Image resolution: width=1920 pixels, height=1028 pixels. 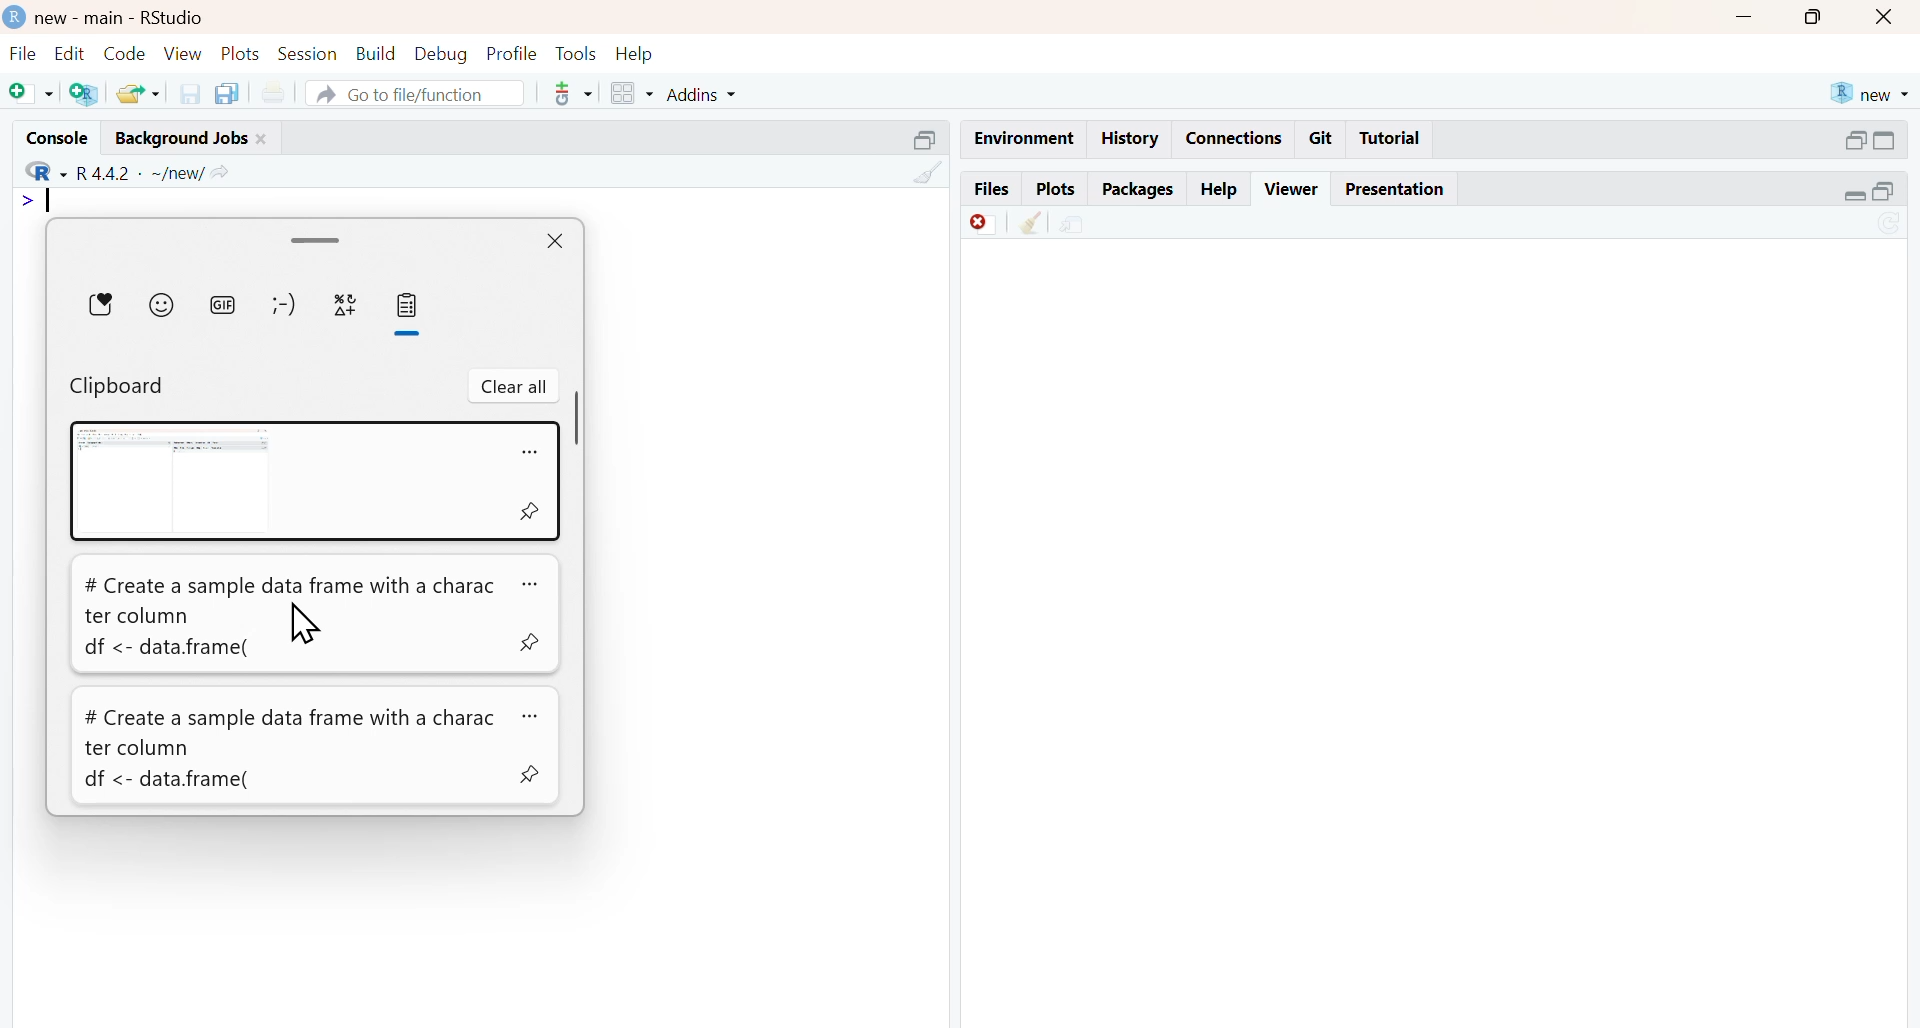 I want to click on close, so click(x=555, y=242).